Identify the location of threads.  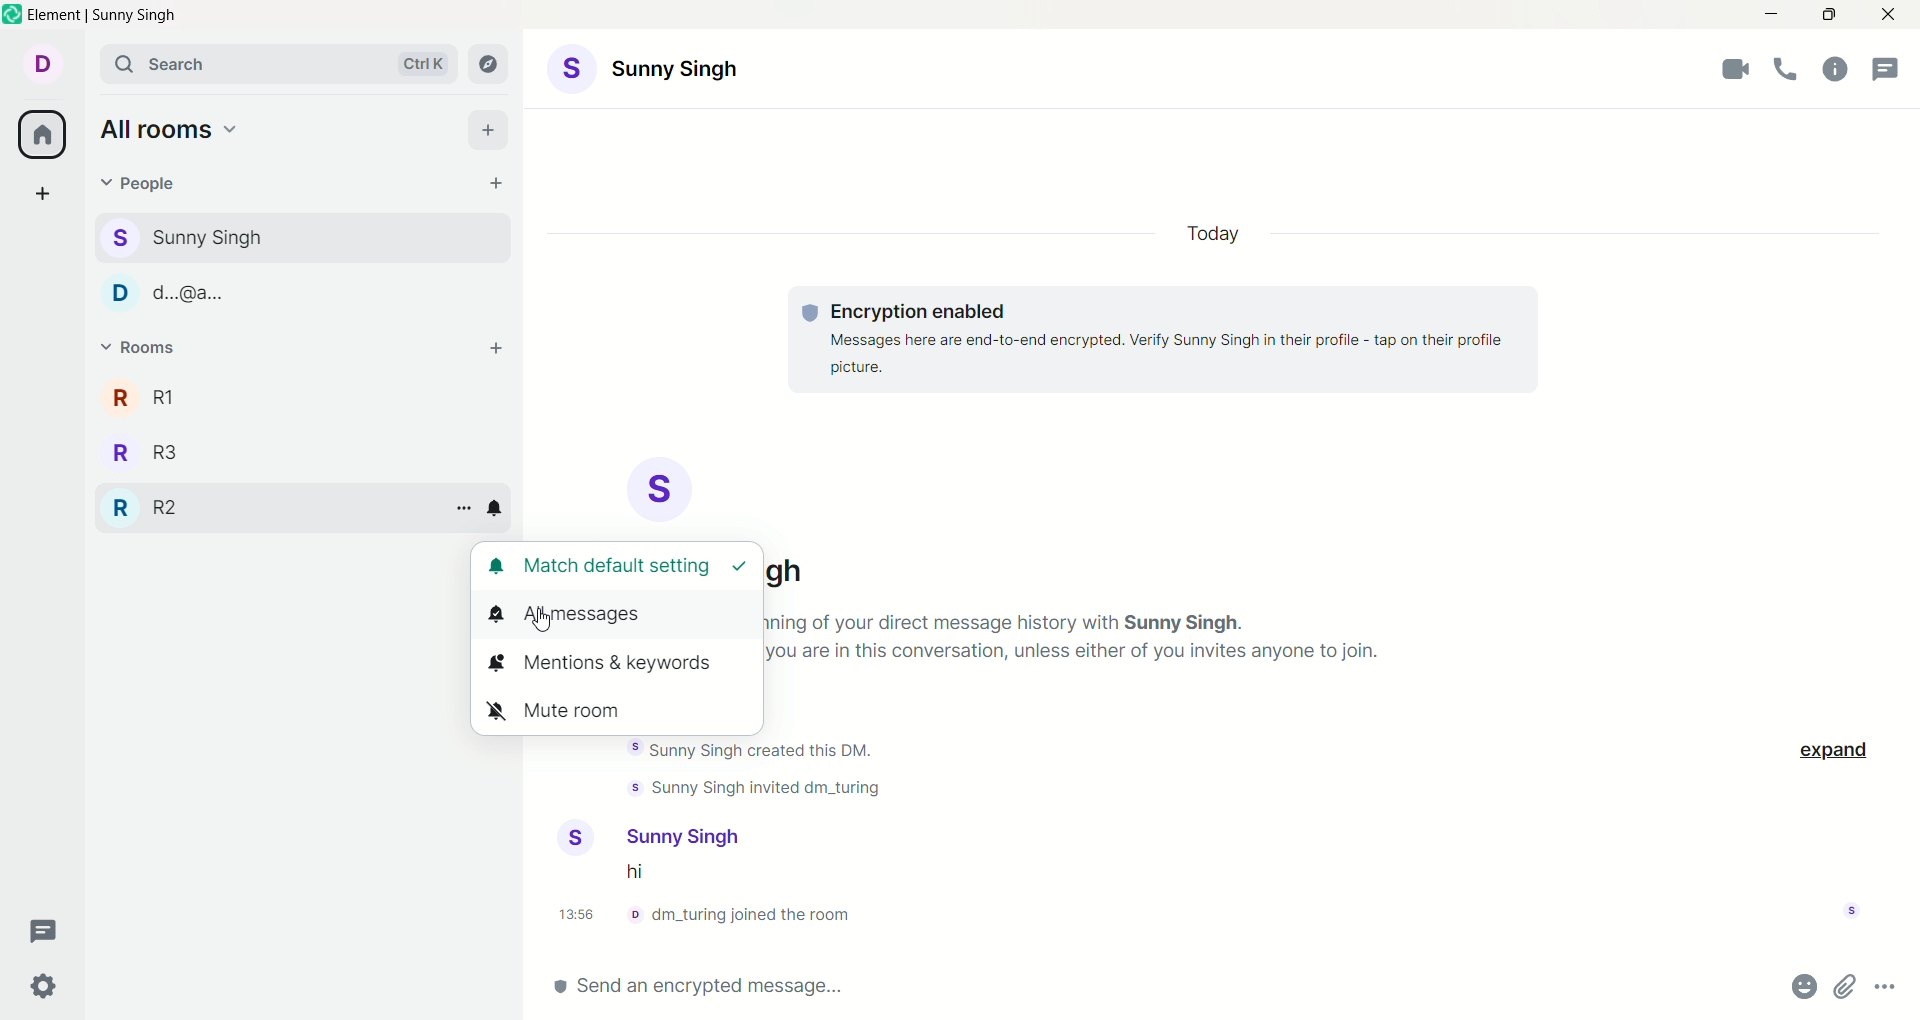
(1890, 63).